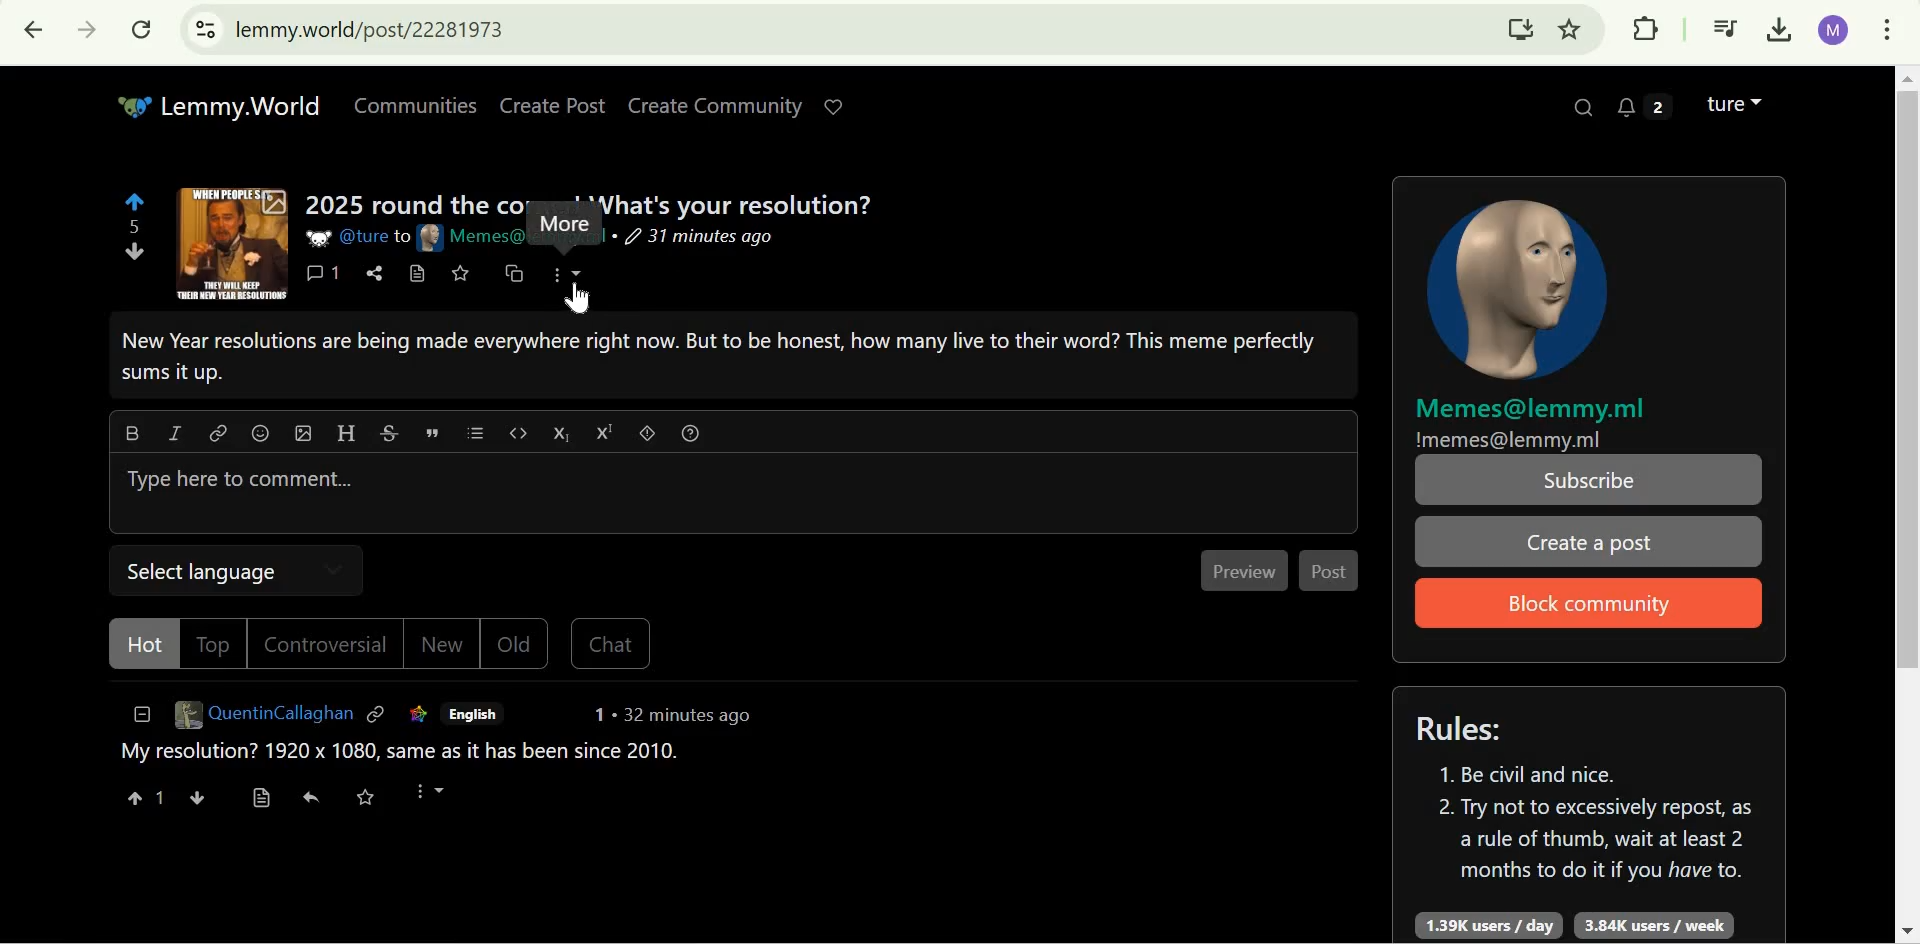 The width and height of the screenshot is (1920, 944). I want to click on community icon, so click(1522, 286).